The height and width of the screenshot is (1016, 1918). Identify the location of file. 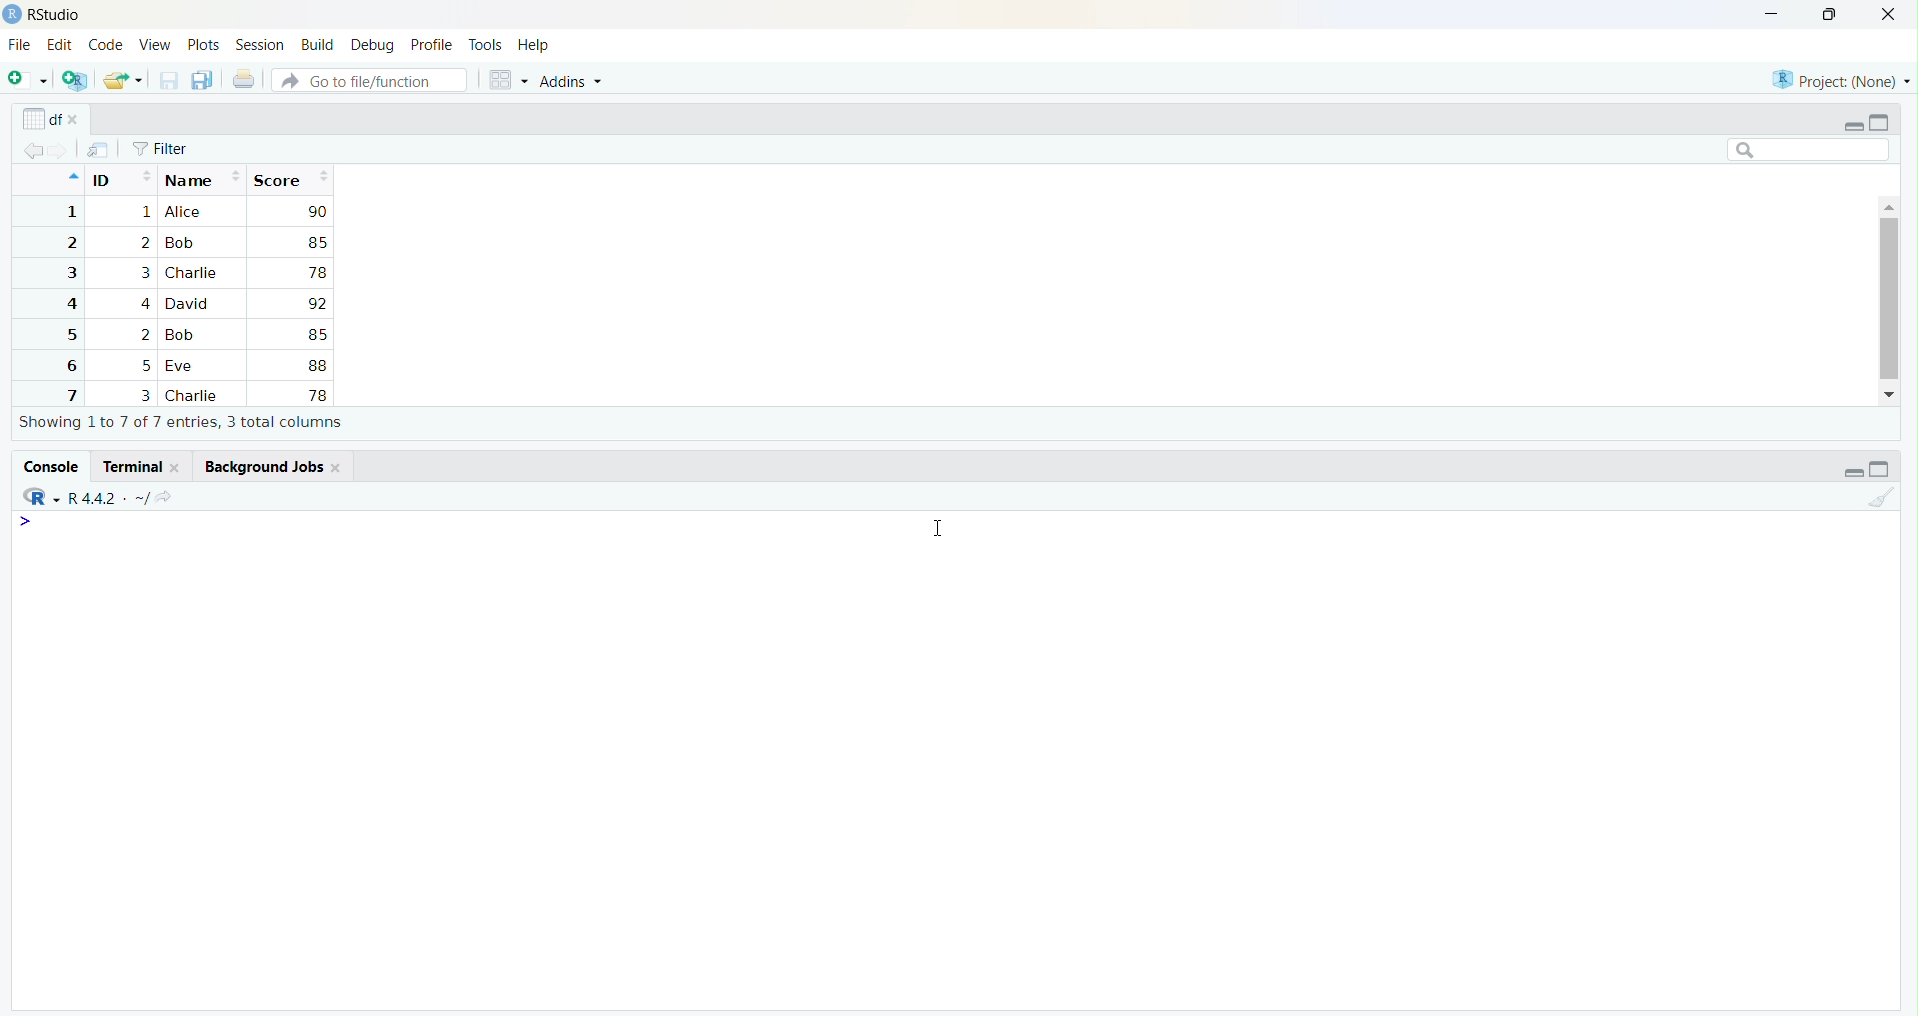
(99, 150).